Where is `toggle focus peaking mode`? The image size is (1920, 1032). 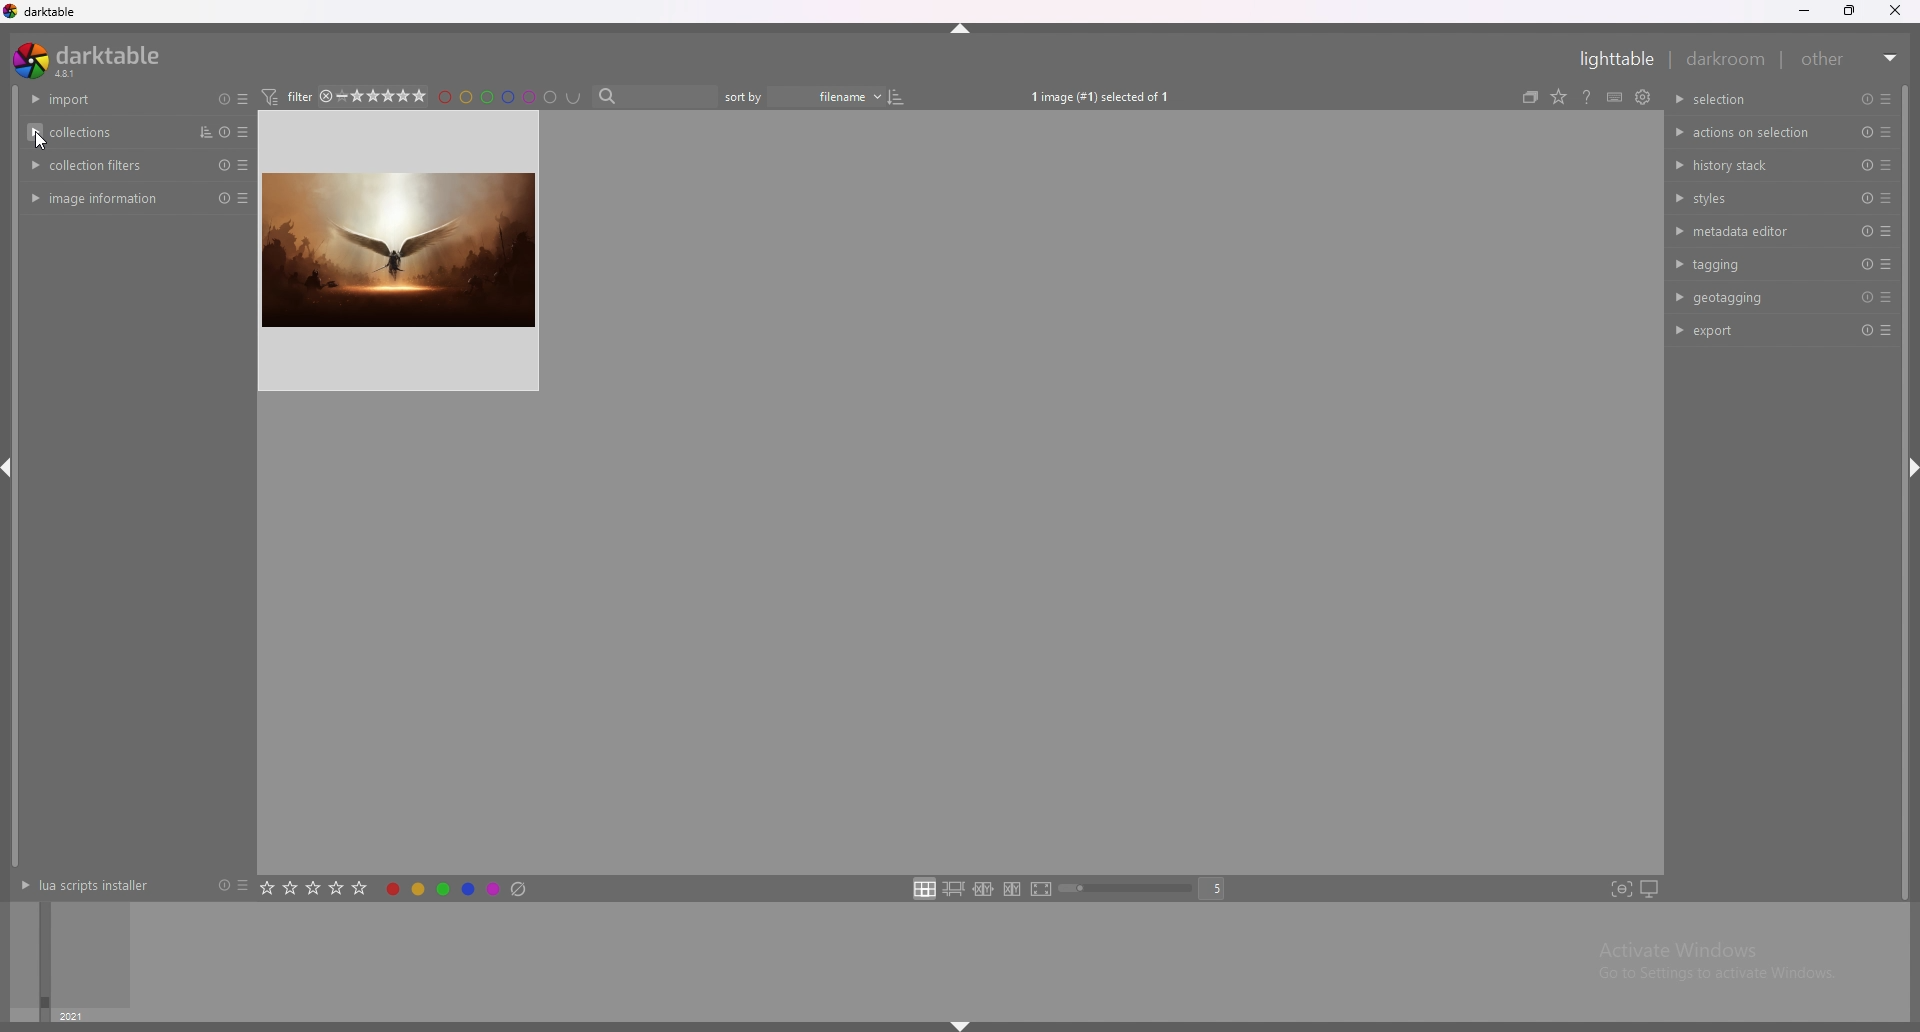 toggle focus peaking mode is located at coordinates (1621, 889).